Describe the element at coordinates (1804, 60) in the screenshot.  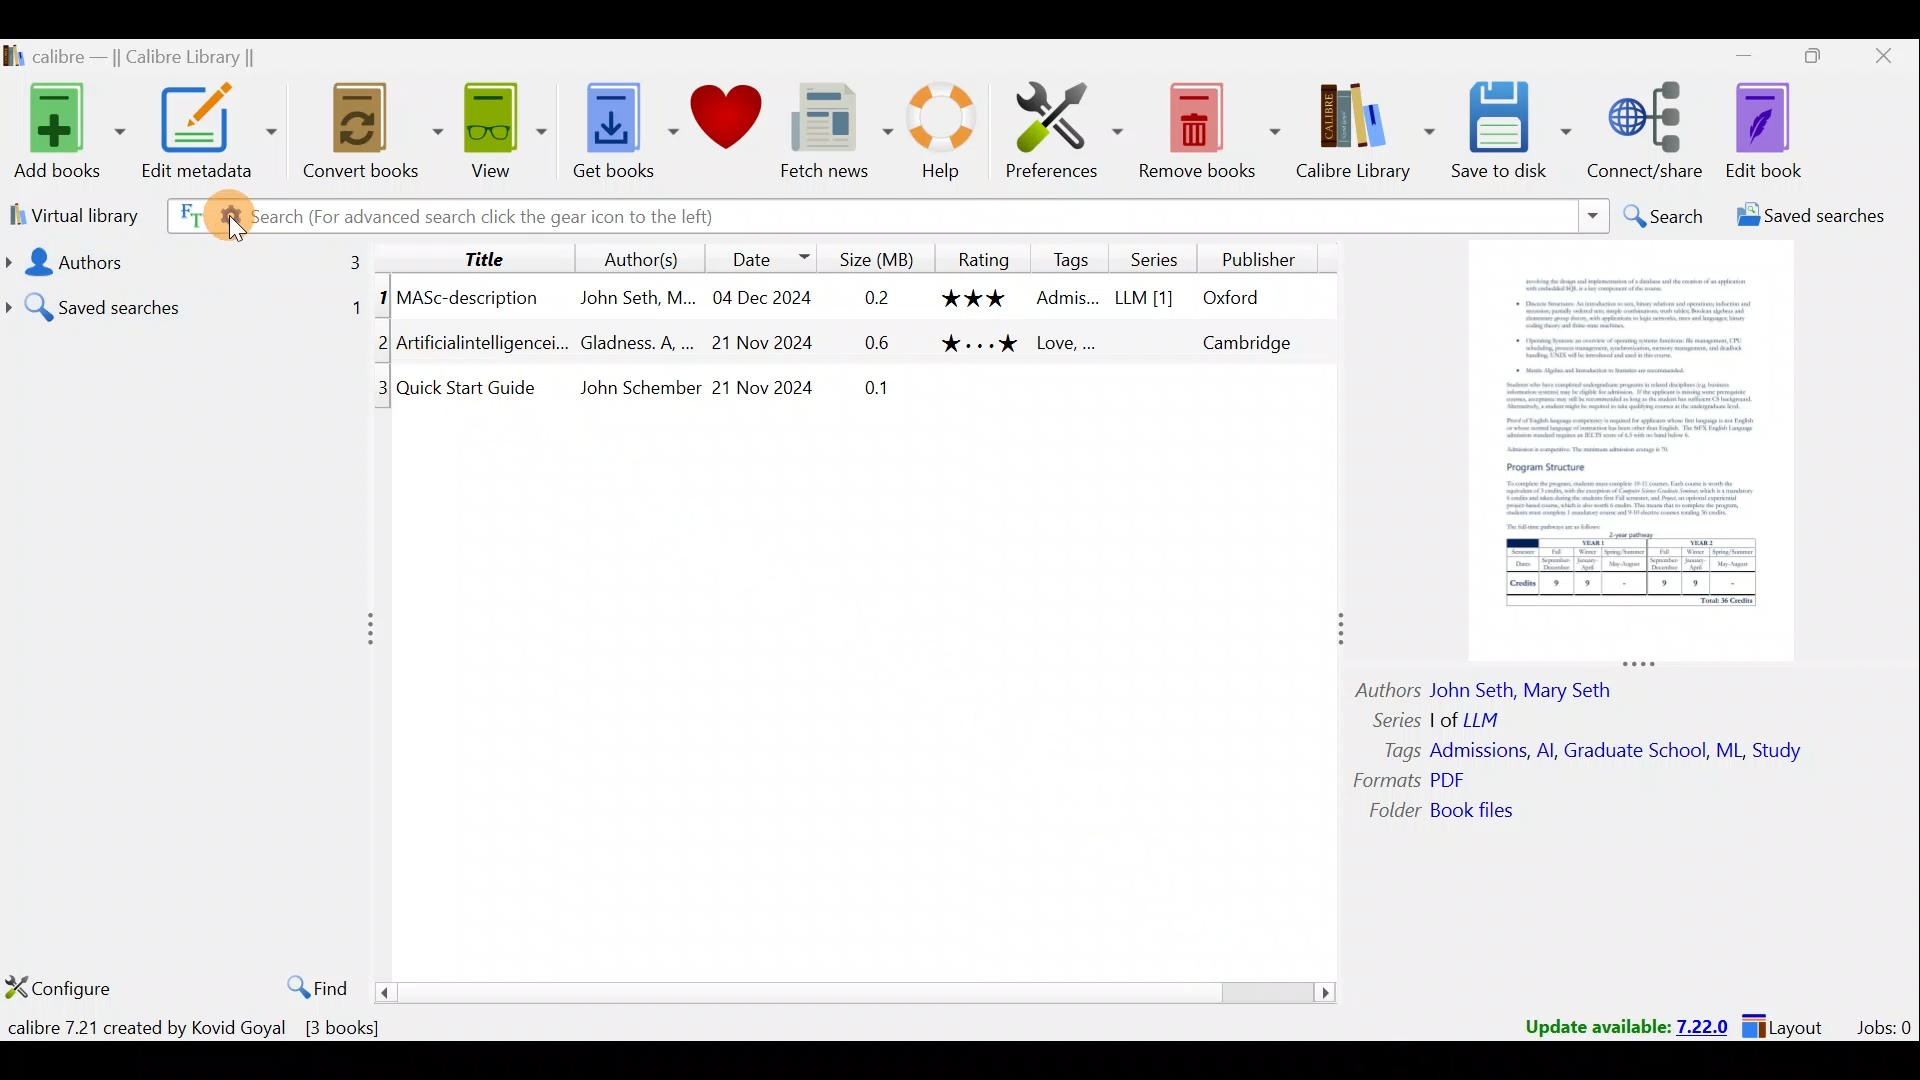
I see `Maximize` at that location.